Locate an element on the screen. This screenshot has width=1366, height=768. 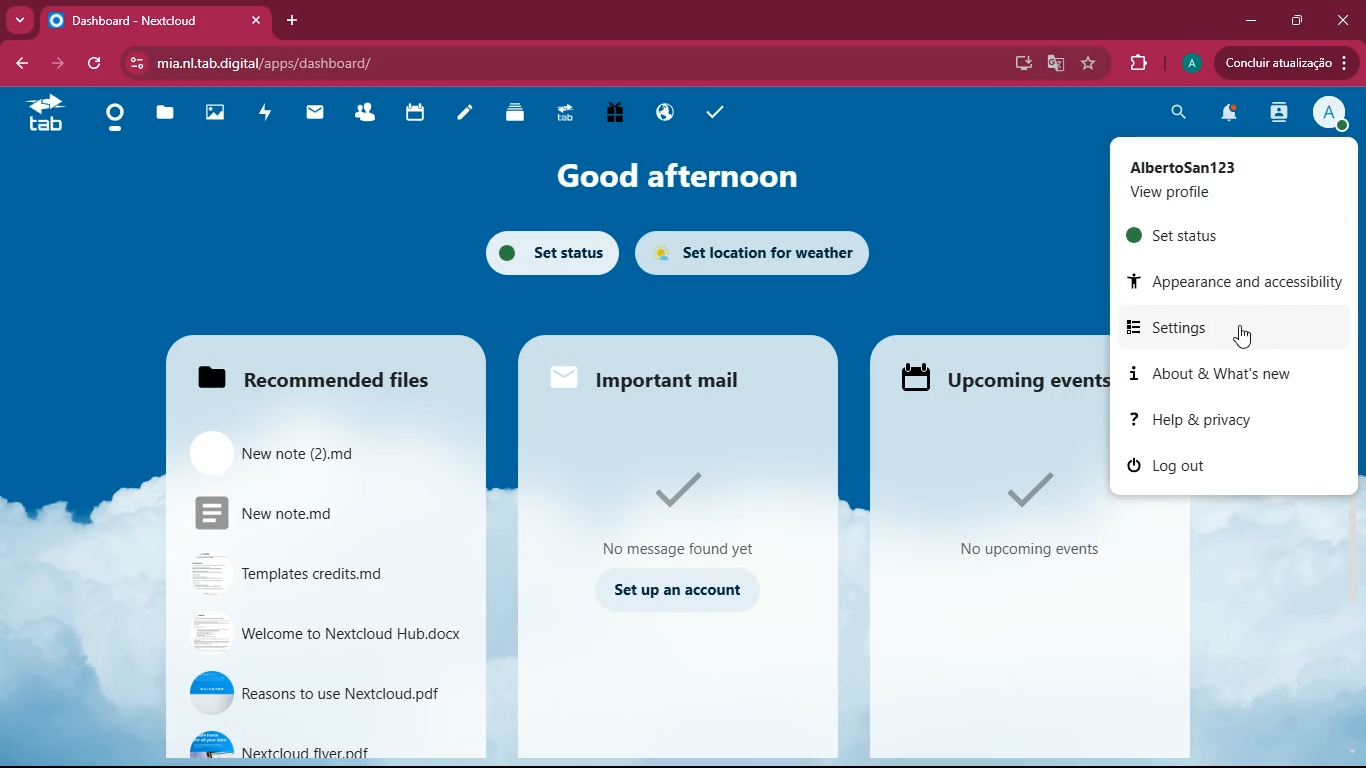
set status is located at coordinates (1214, 235).